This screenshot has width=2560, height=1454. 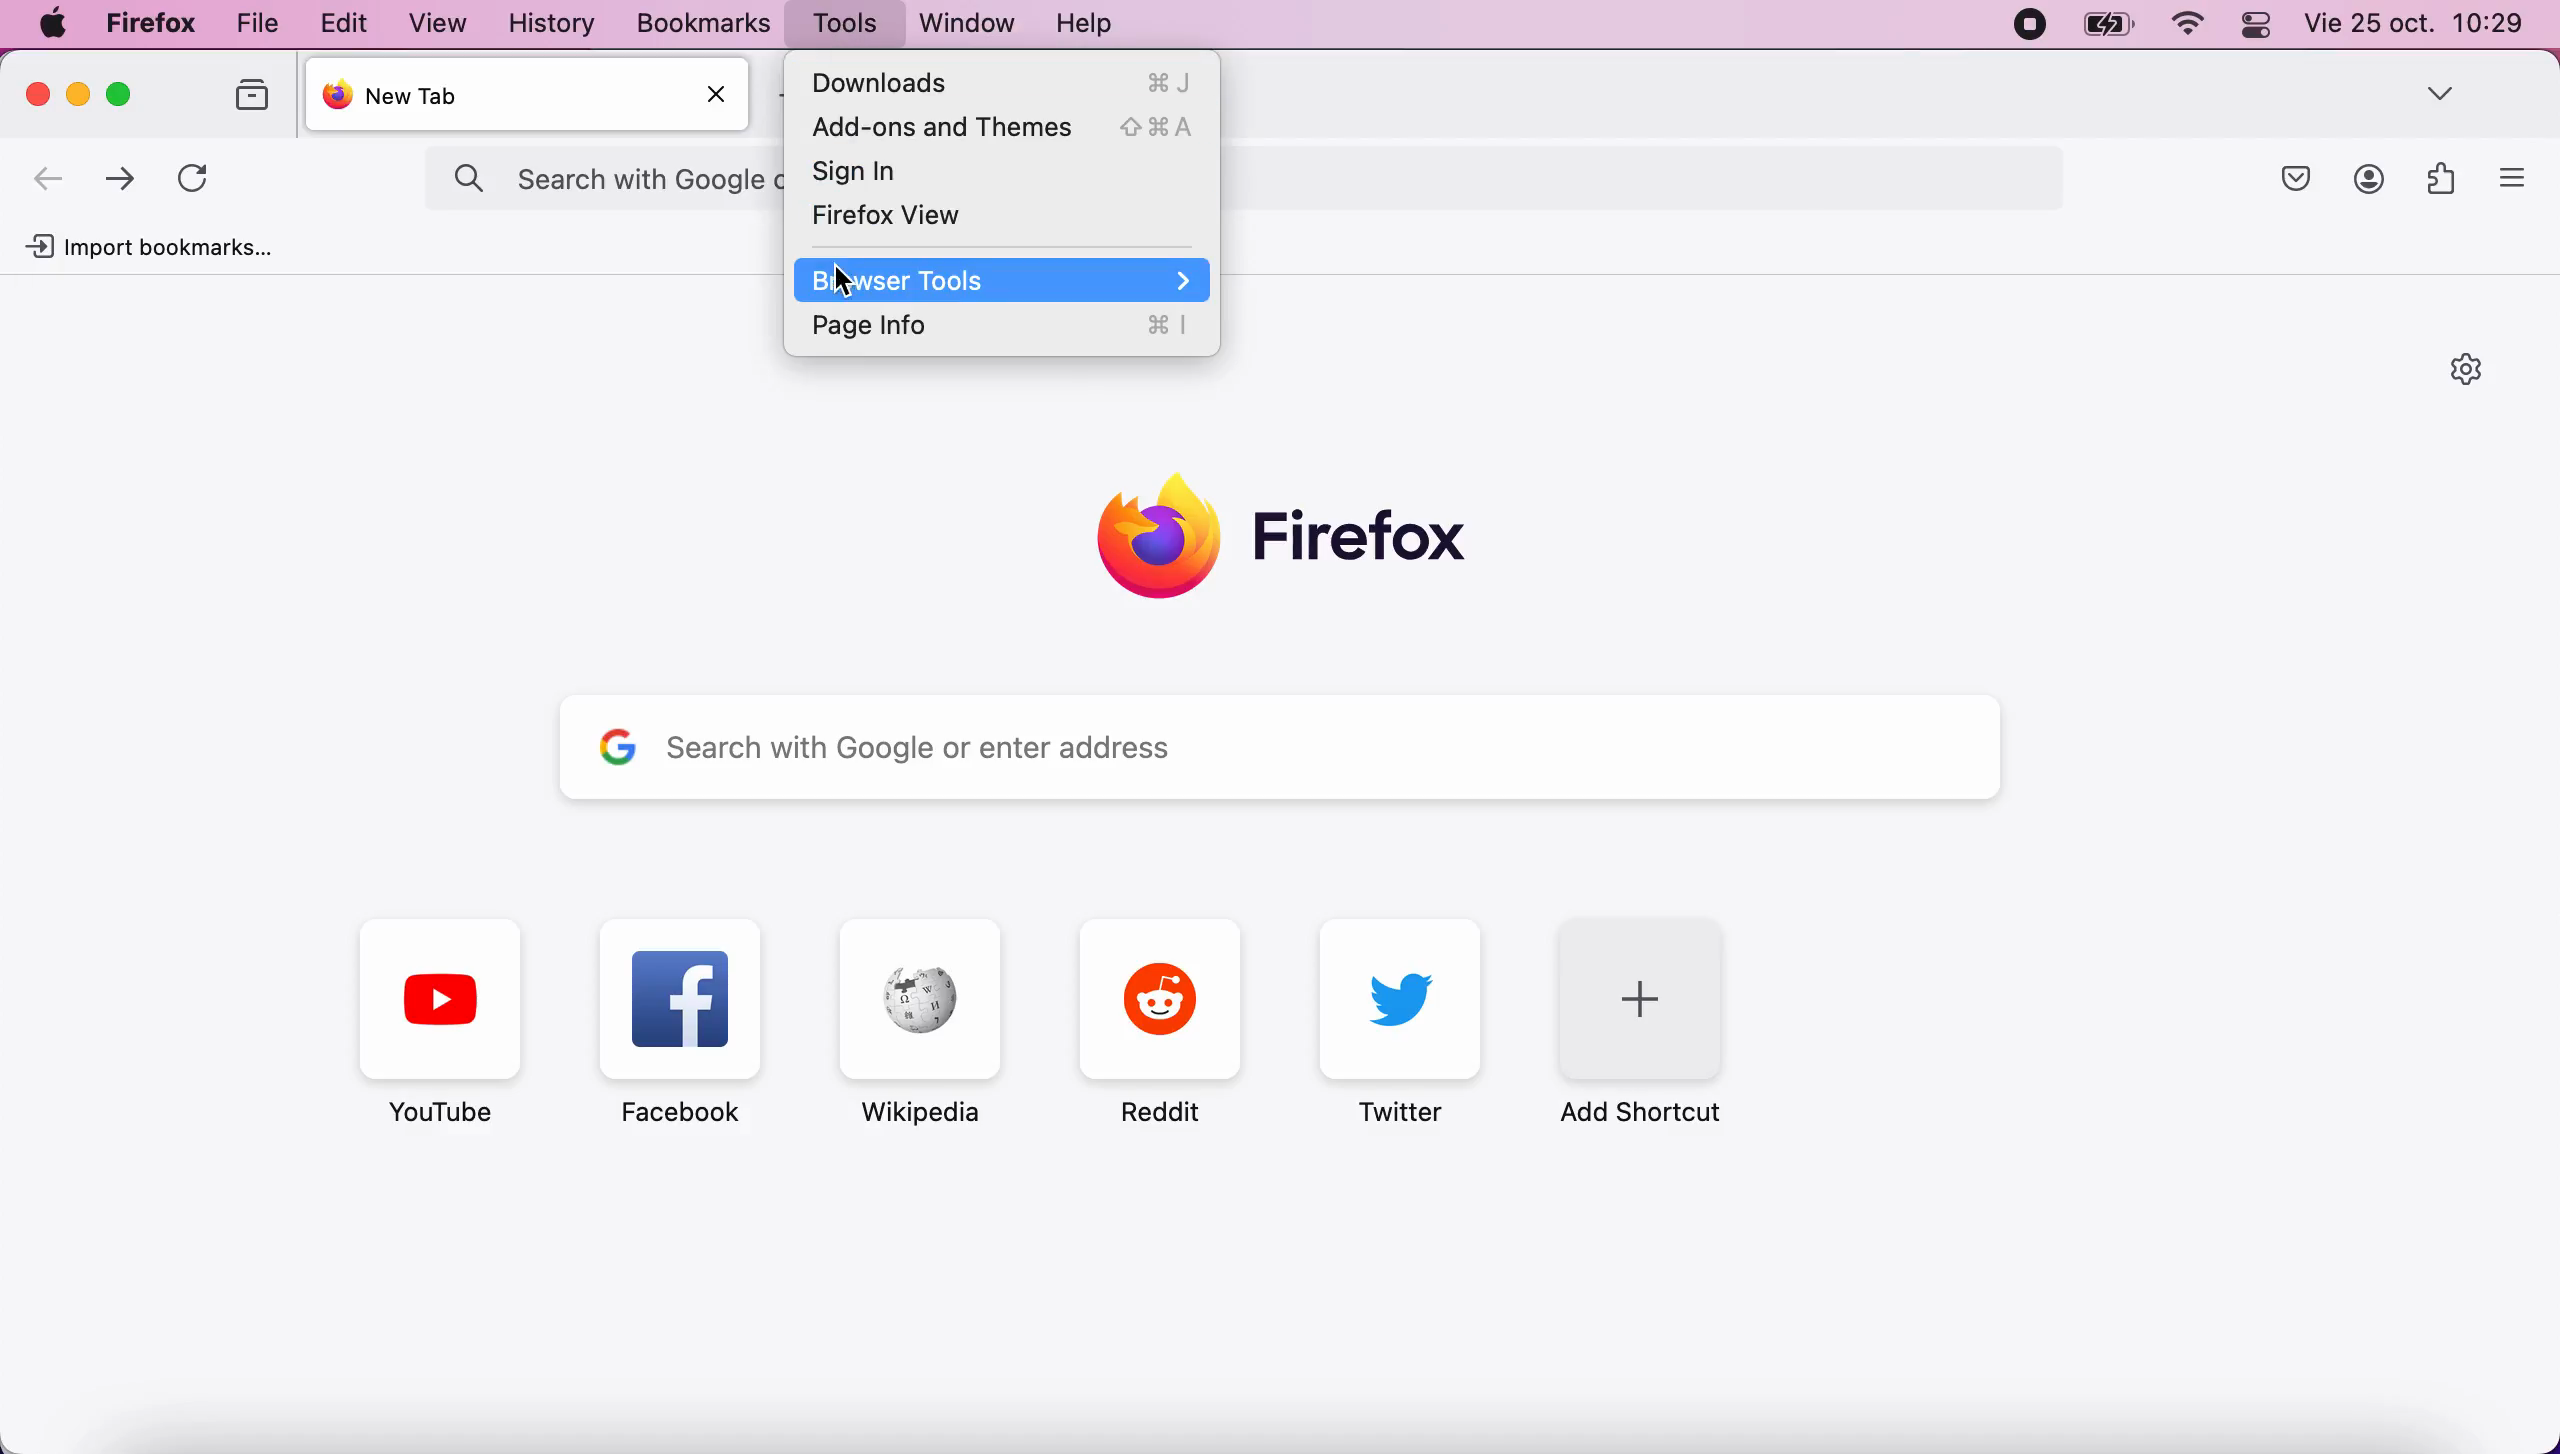 What do you see at coordinates (191, 181) in the screenshot?
I see `Refresh` at bounding box center [191, 181].